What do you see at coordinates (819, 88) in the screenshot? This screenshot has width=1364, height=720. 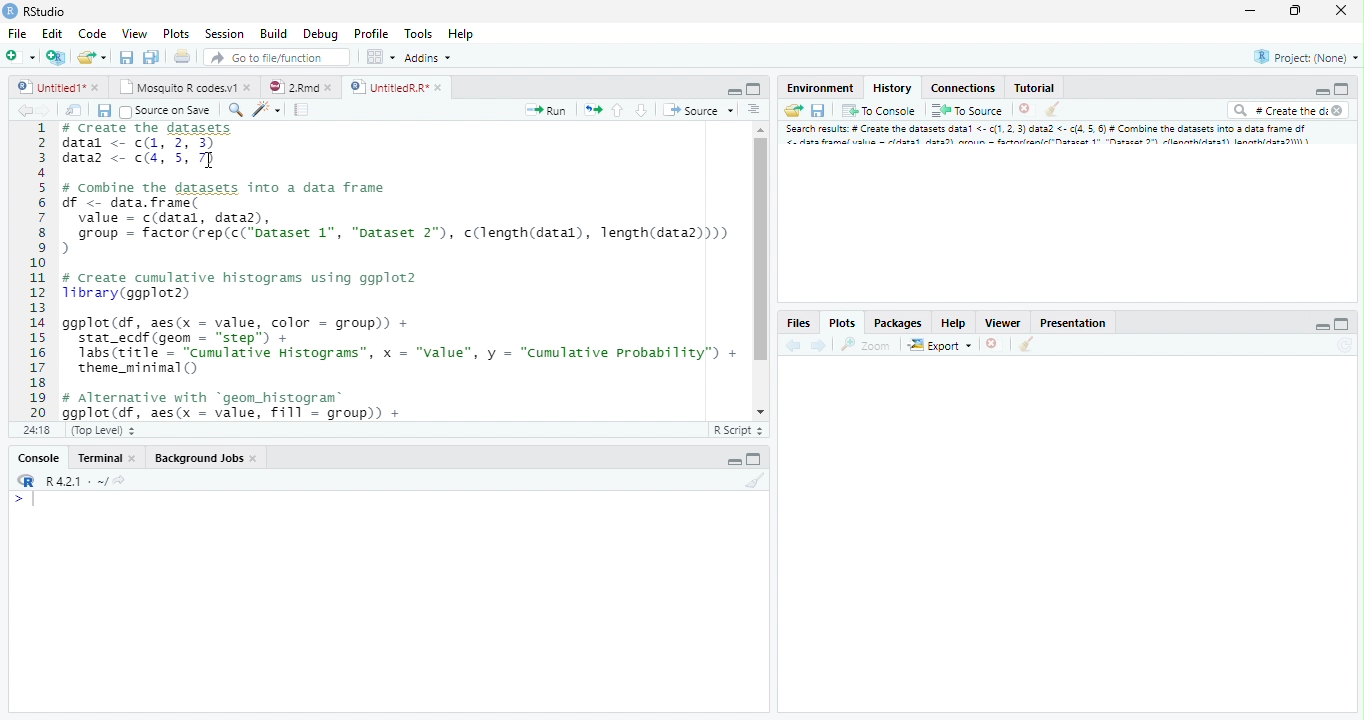 I see `Environment` at bounding box center [819, 88].